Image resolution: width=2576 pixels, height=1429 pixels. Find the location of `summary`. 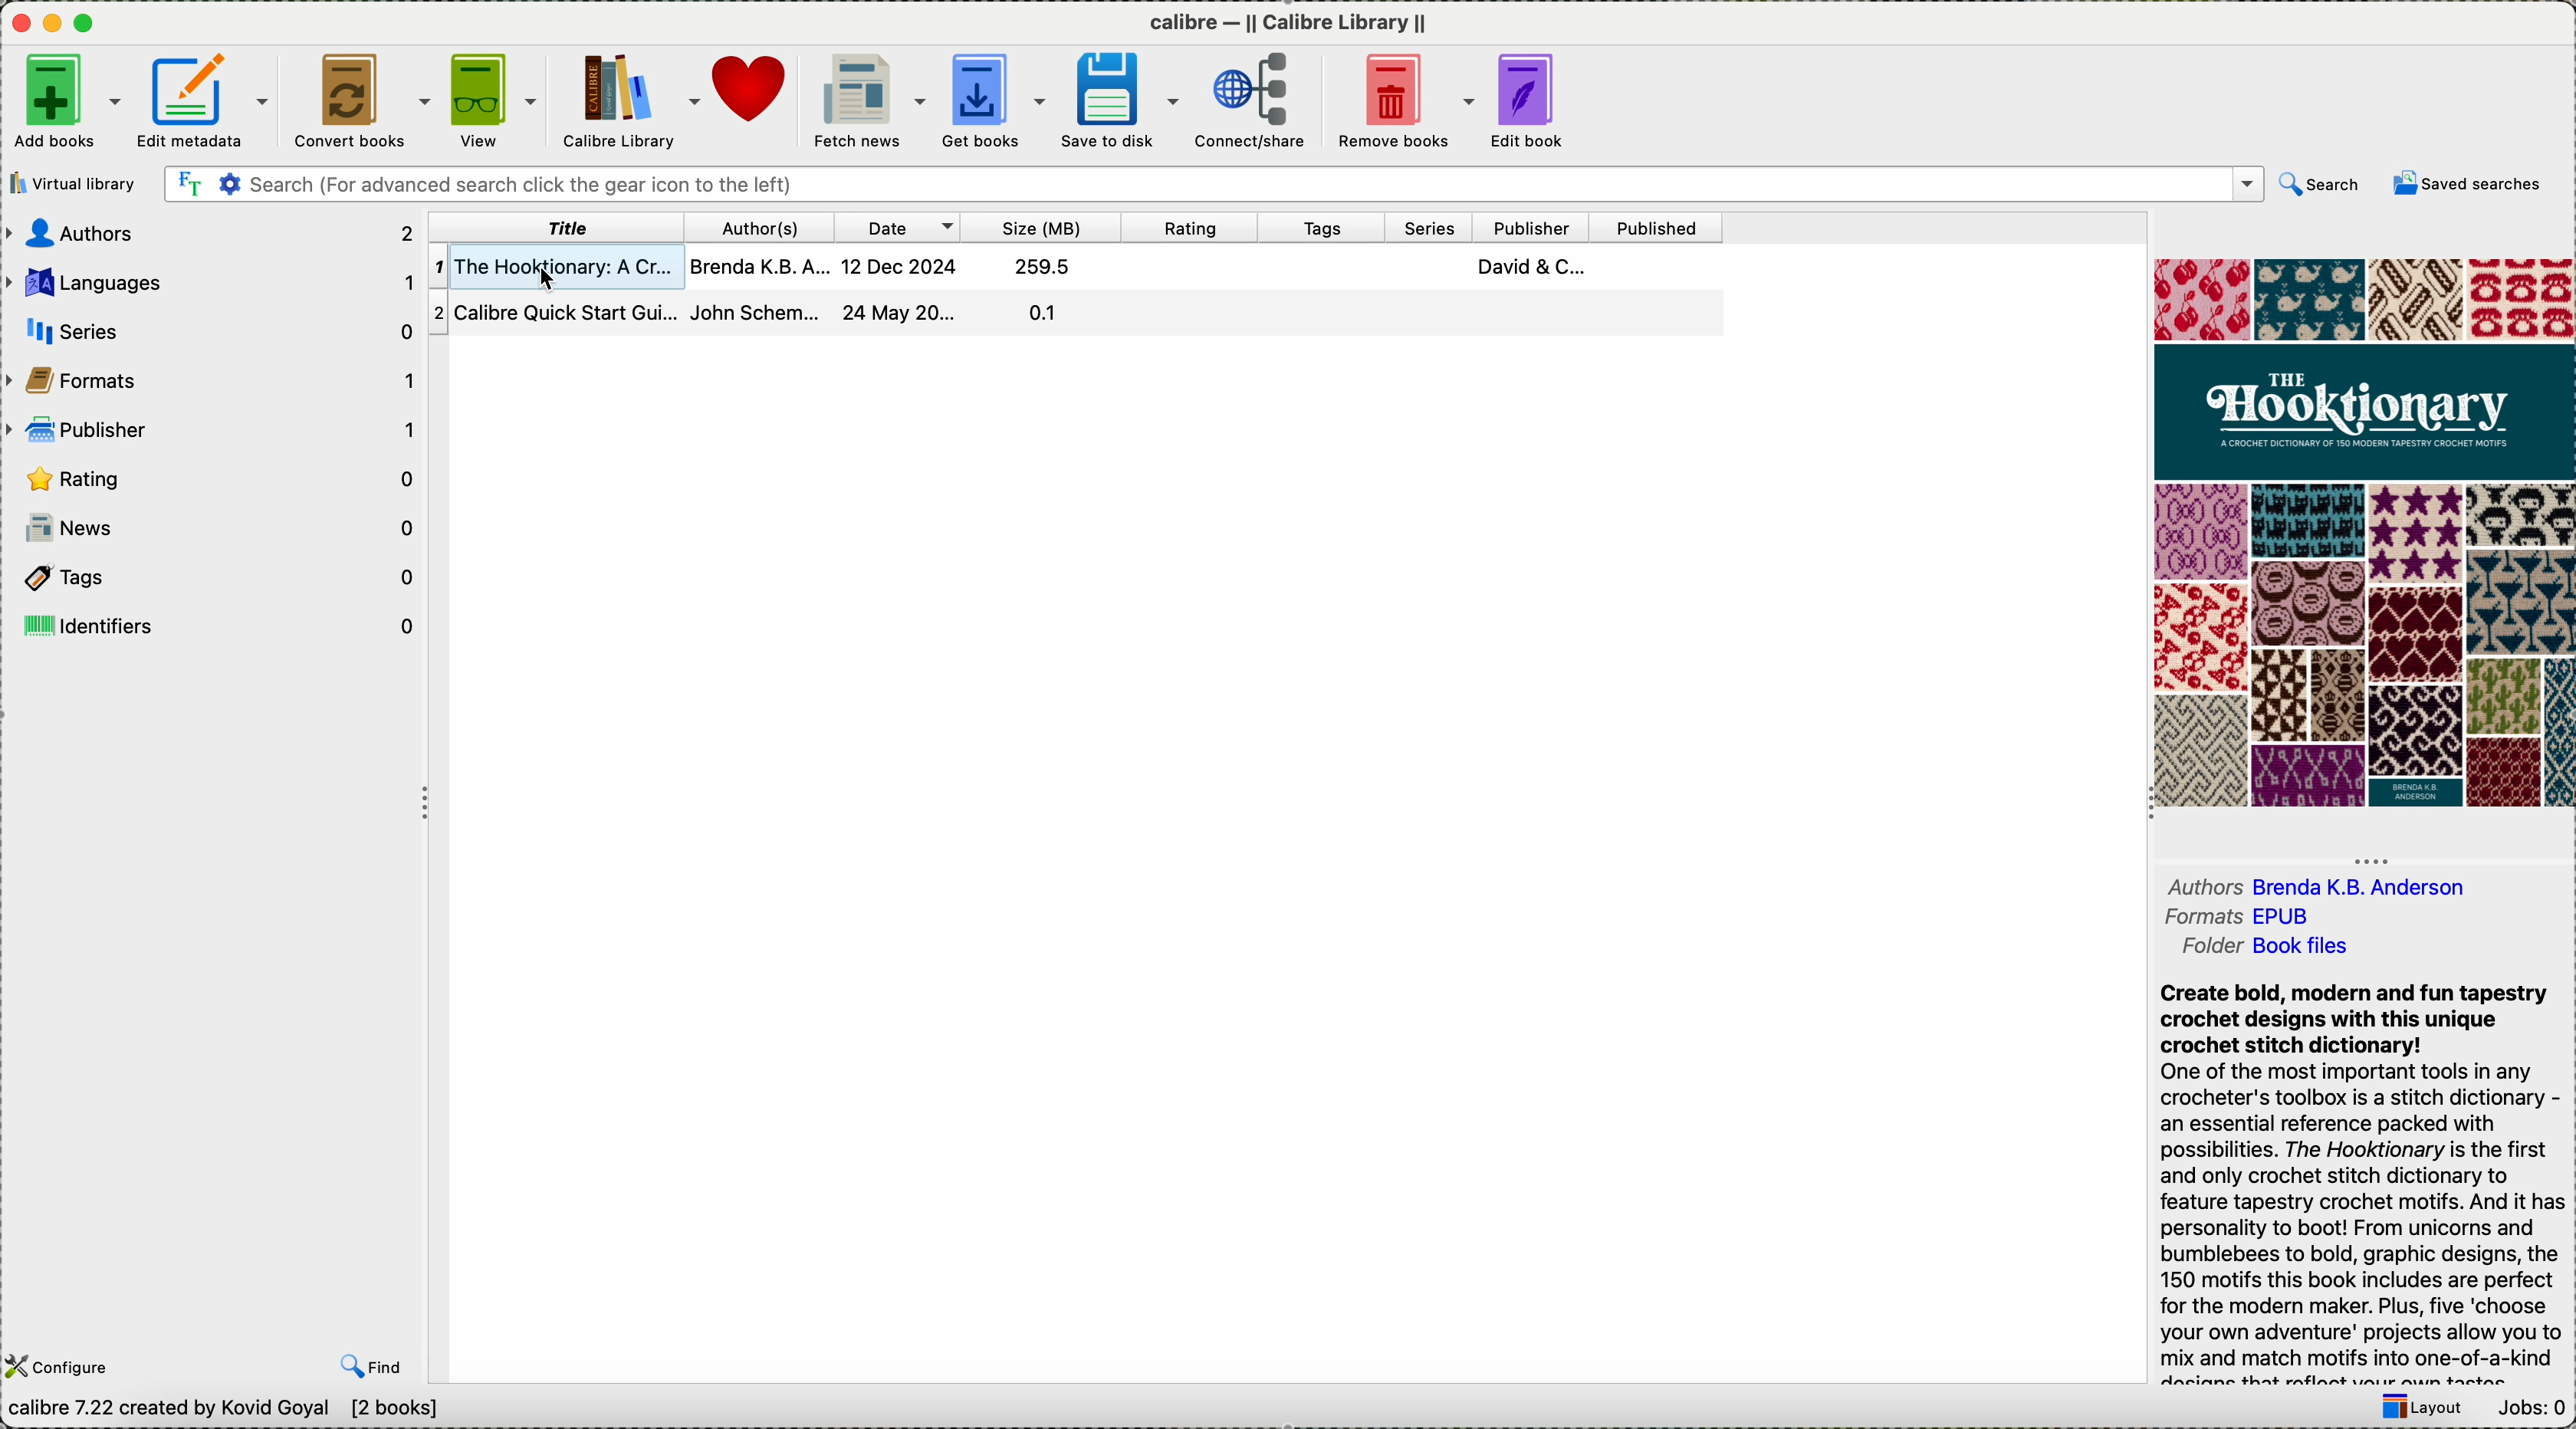

summary is located at coordinates (2367, 1183).